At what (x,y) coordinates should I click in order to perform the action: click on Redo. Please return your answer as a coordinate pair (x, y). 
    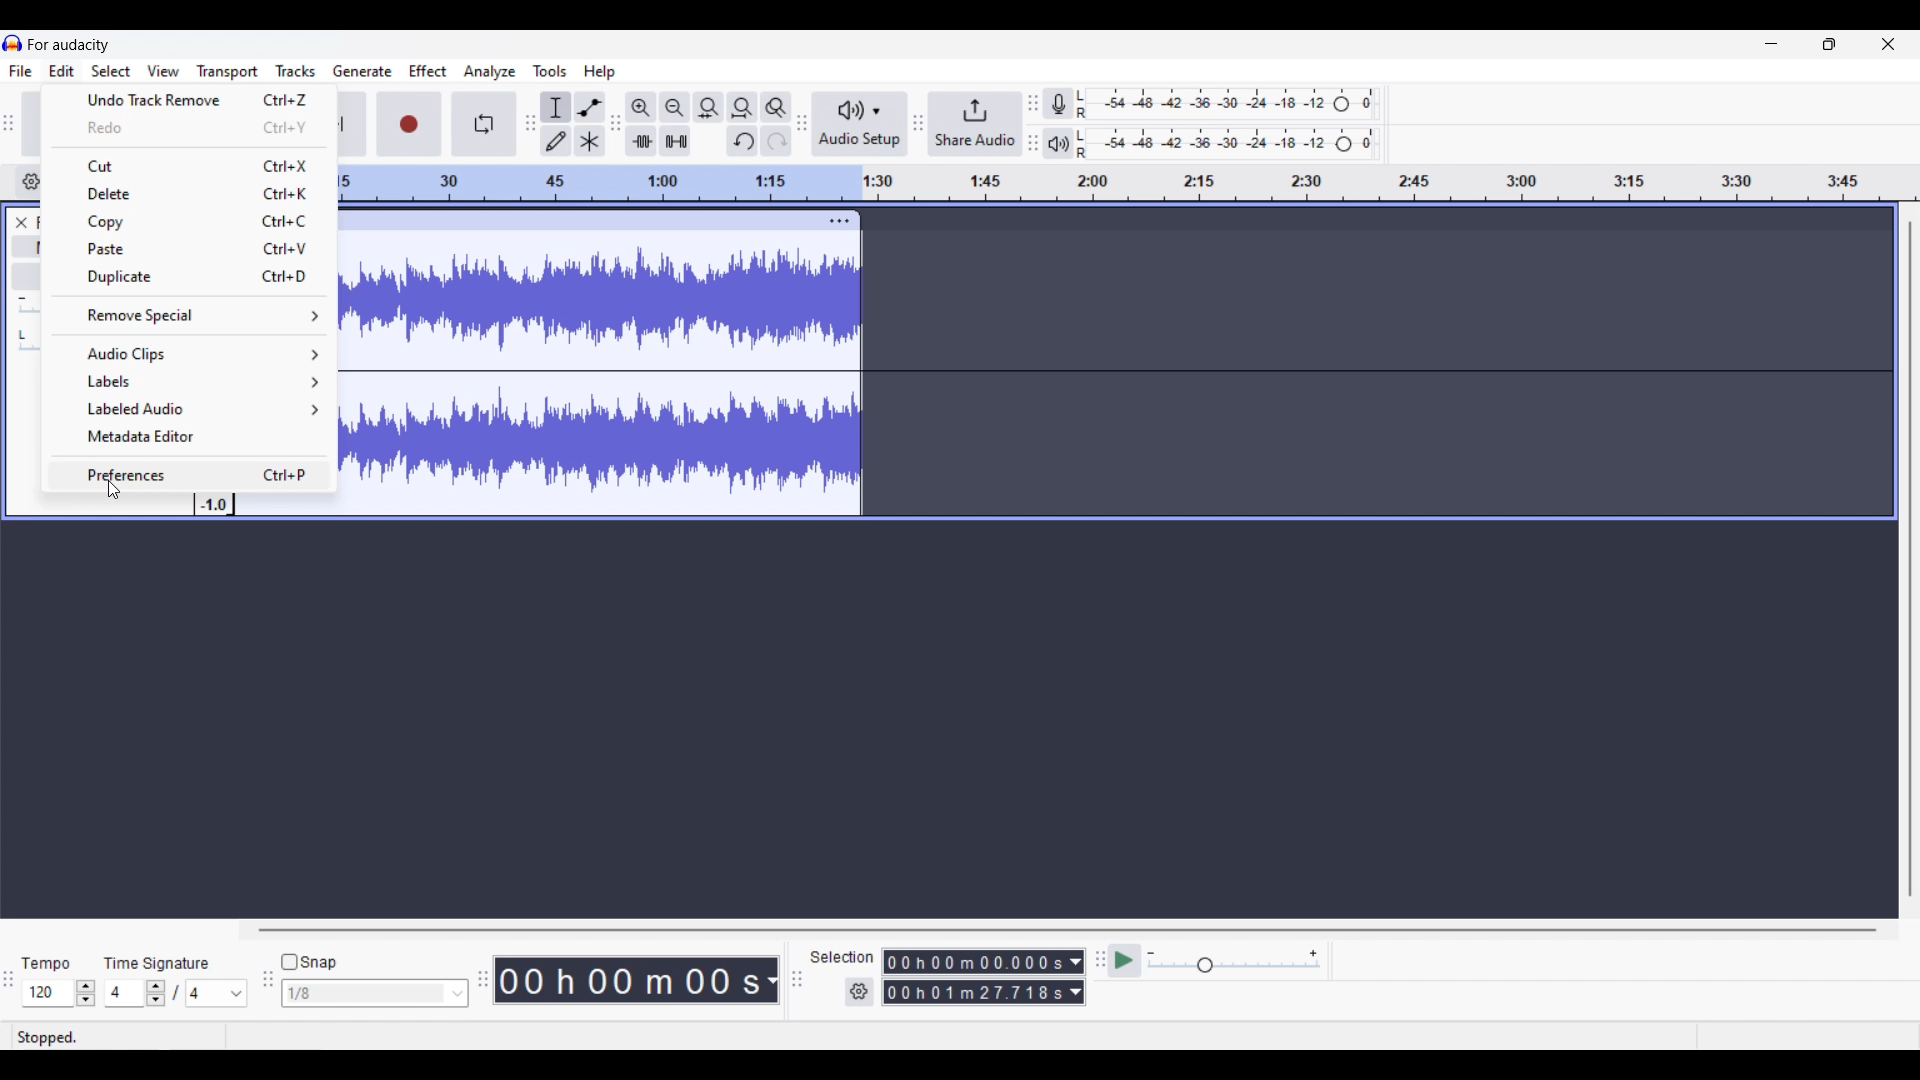
    Looking at the image, I should click on (776, 141).